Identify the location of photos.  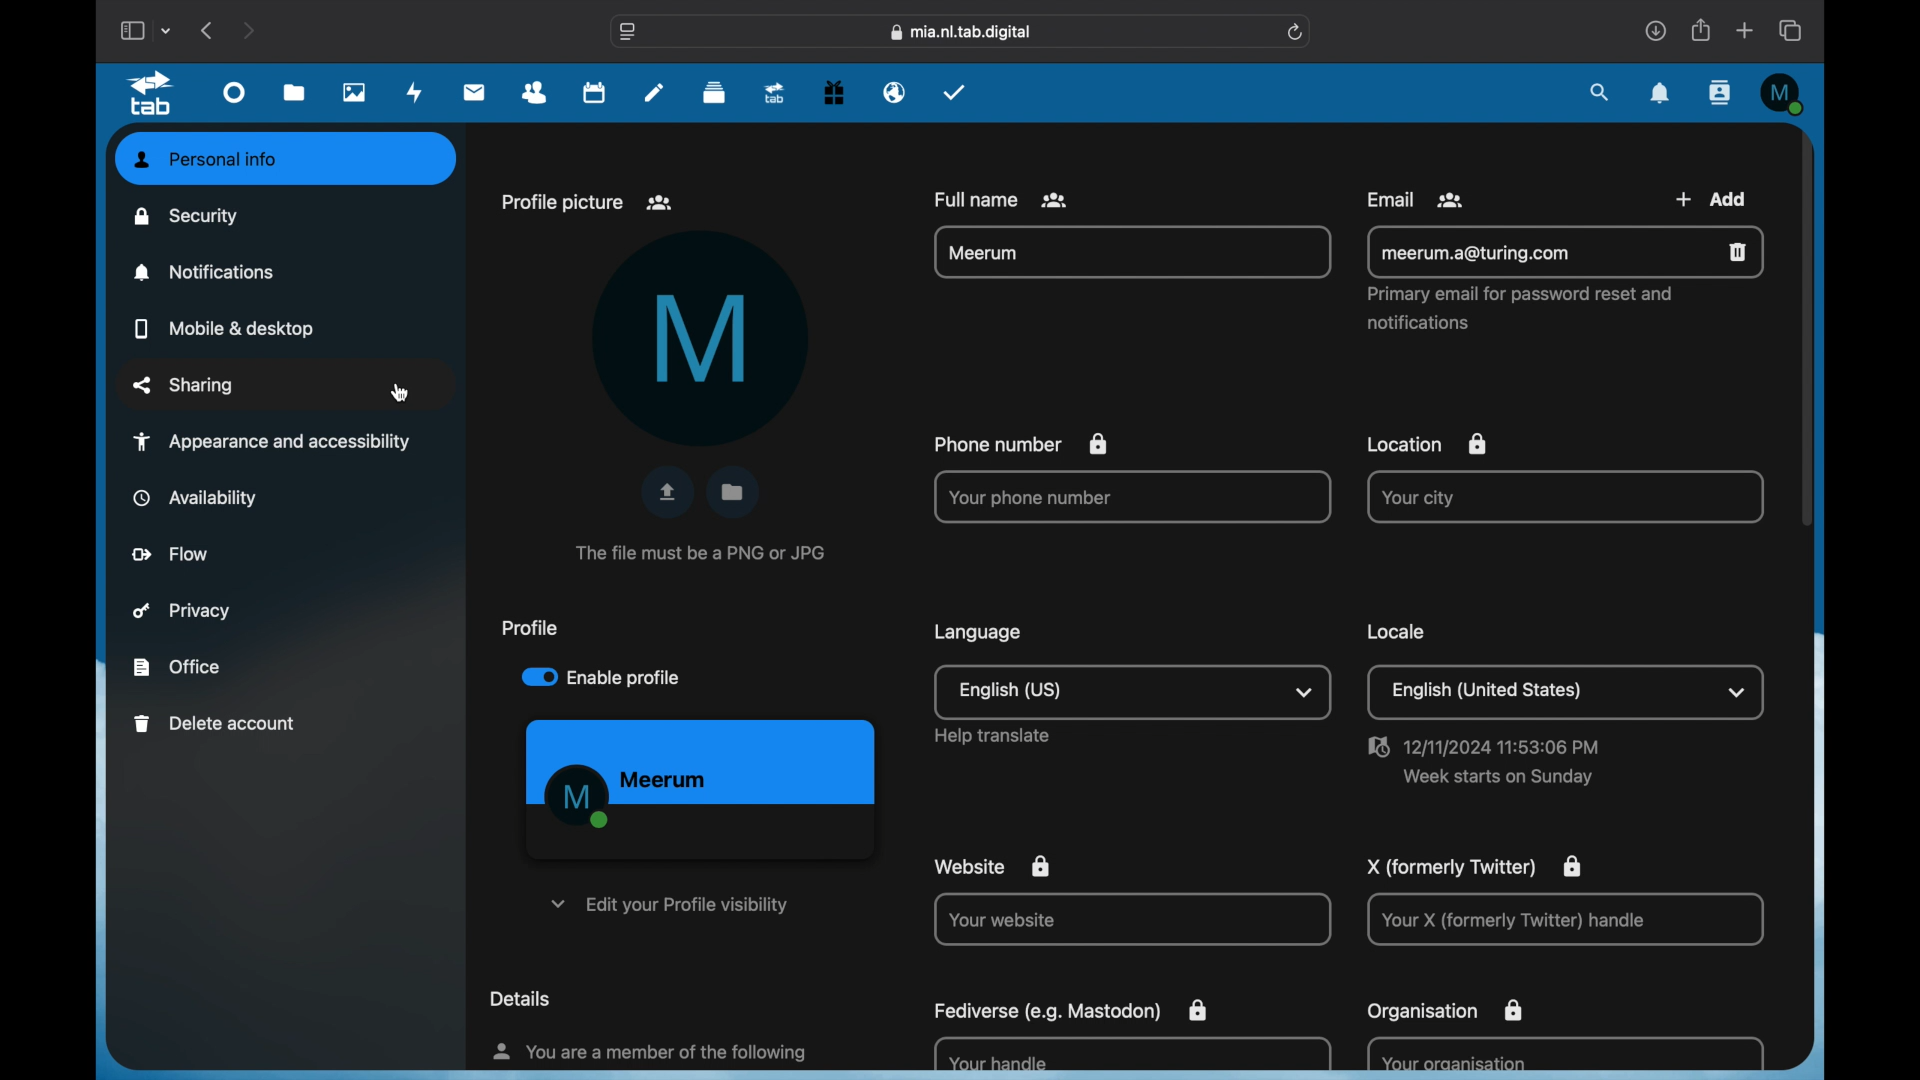
(355, 93).